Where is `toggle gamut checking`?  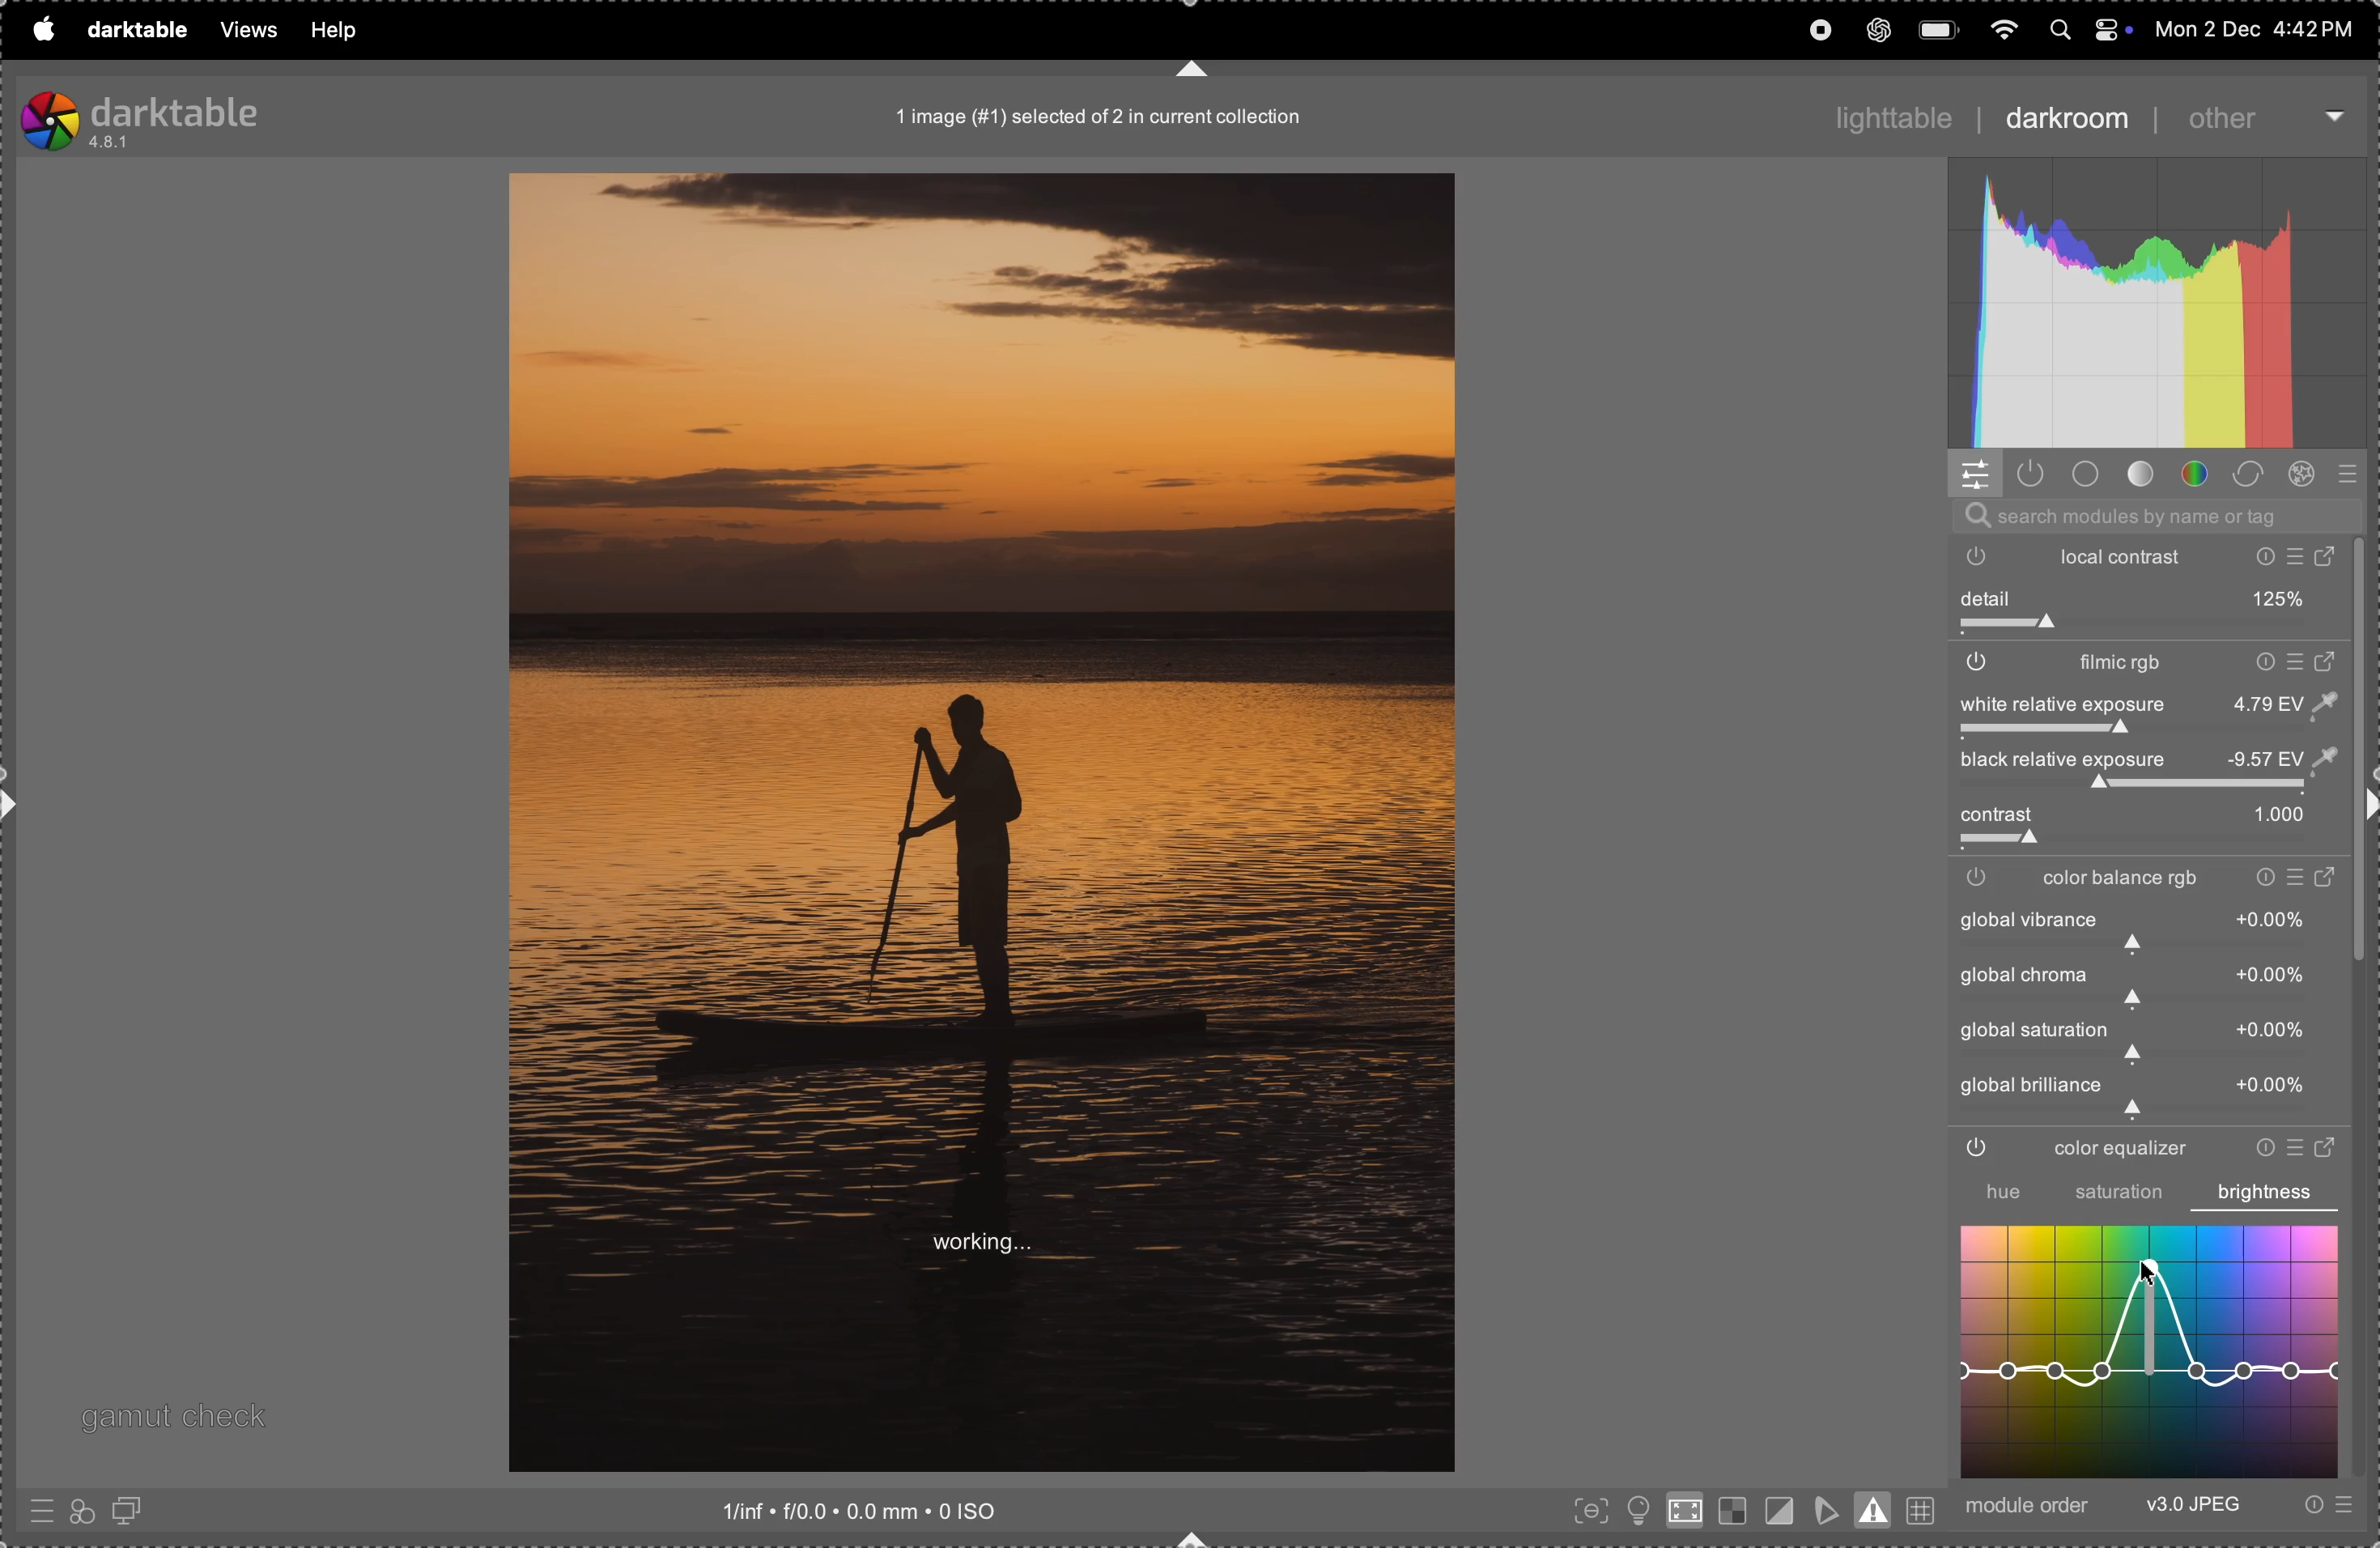 toggle gamut checking is located at coordinates (1876, 1509).